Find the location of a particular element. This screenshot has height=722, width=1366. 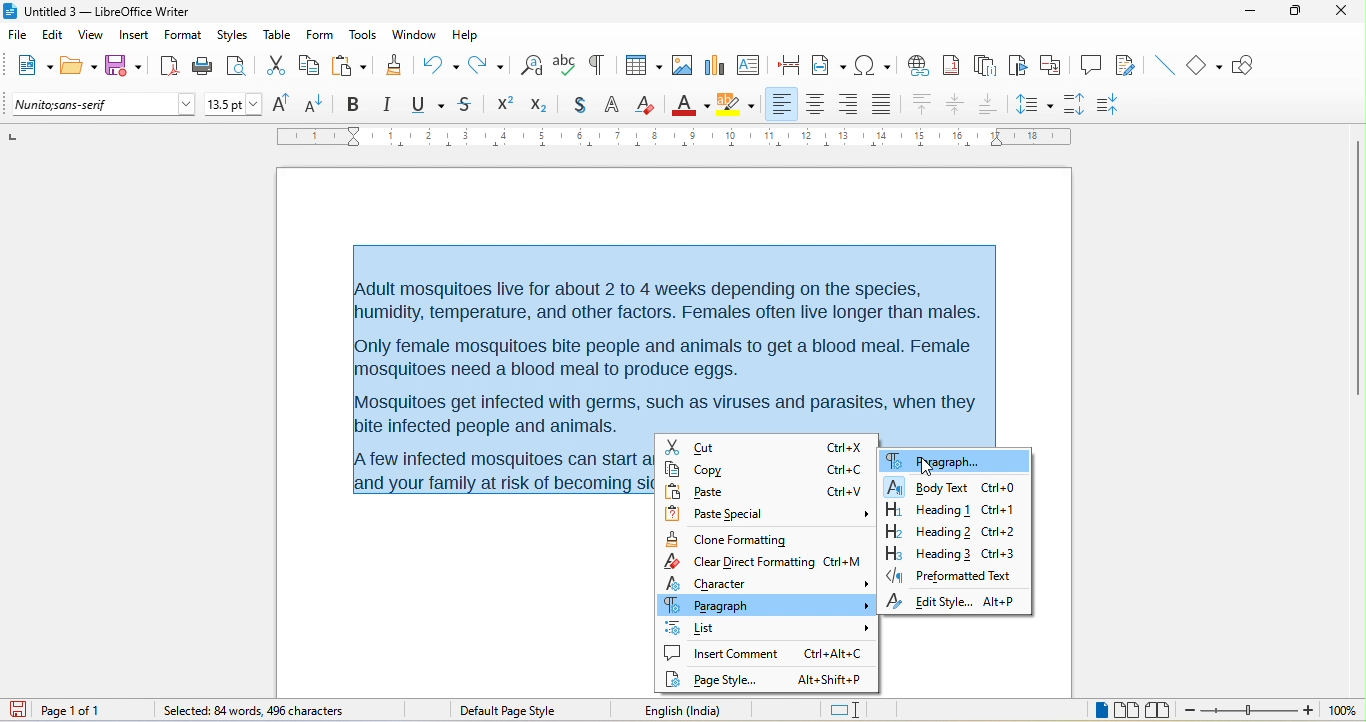

align left is located at coordinates (781, 103).